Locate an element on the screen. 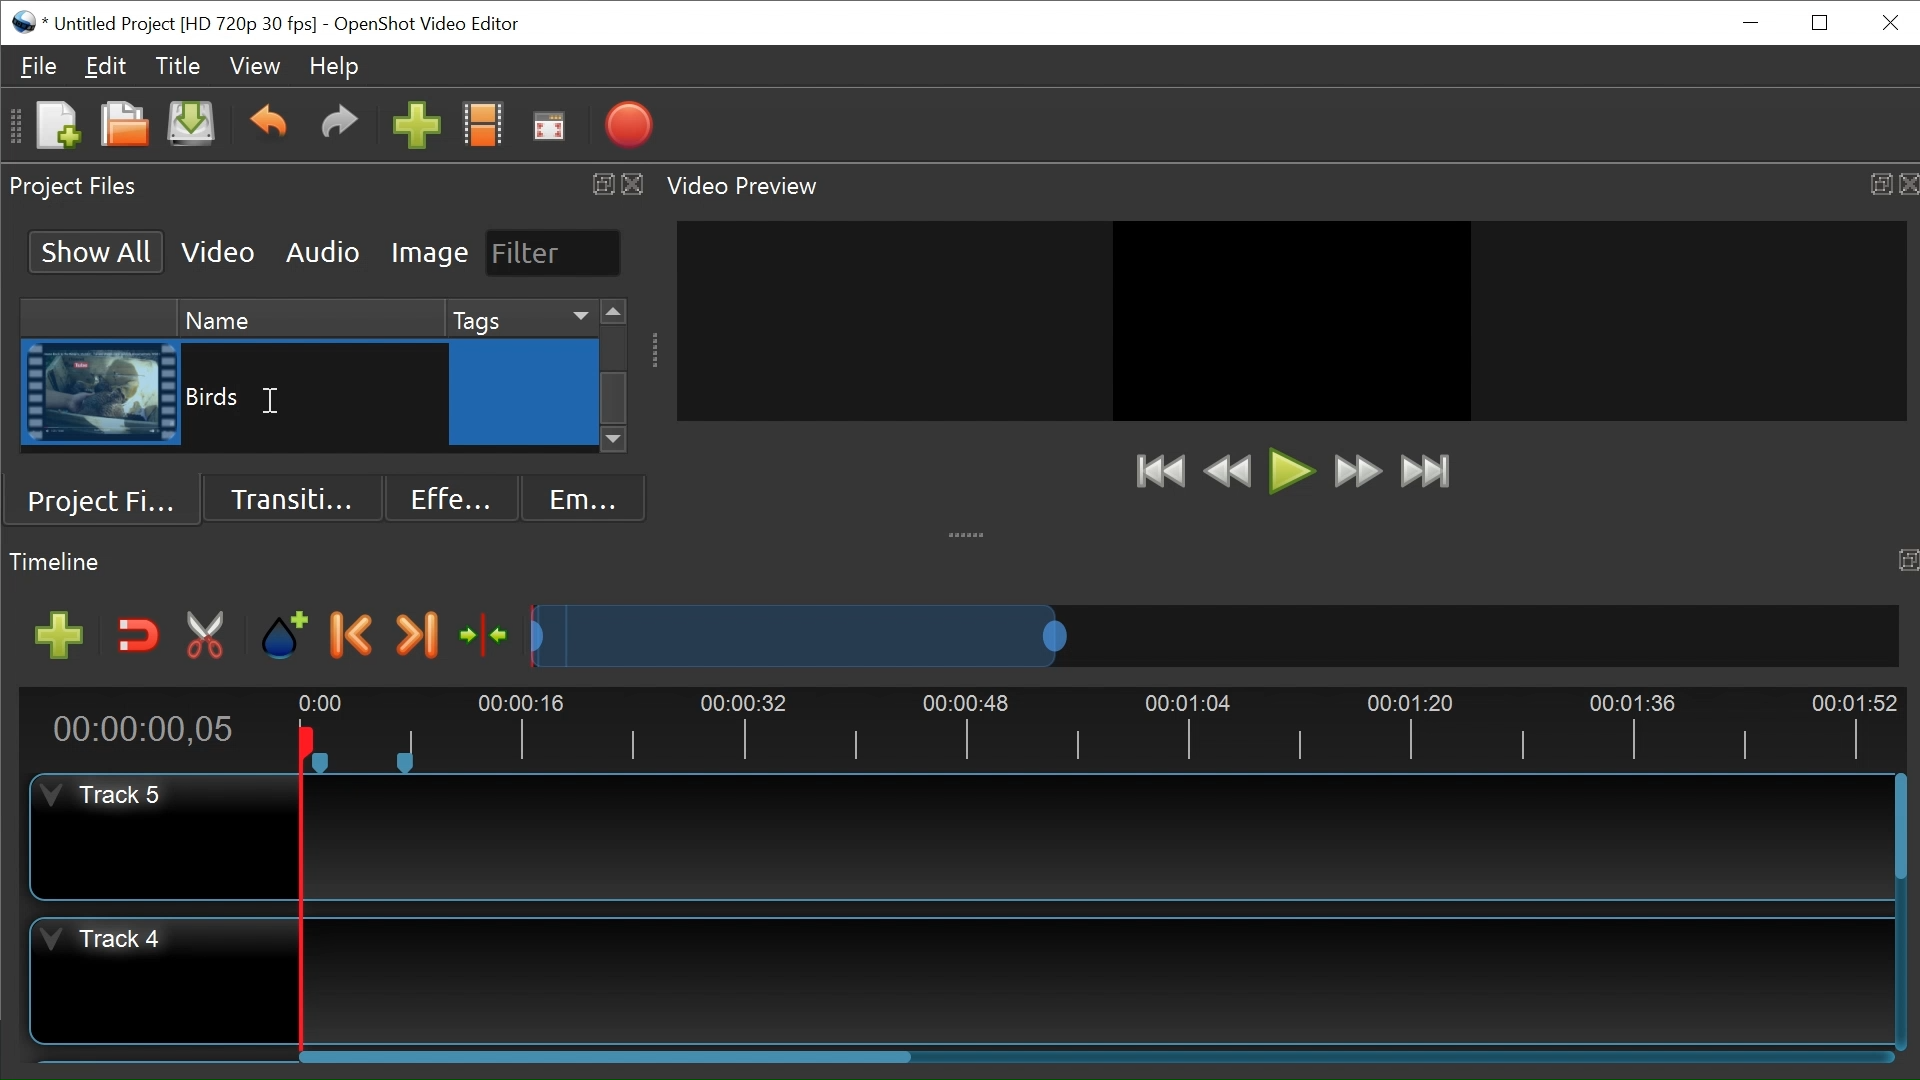  Clip is located at coordinates (101, 393).